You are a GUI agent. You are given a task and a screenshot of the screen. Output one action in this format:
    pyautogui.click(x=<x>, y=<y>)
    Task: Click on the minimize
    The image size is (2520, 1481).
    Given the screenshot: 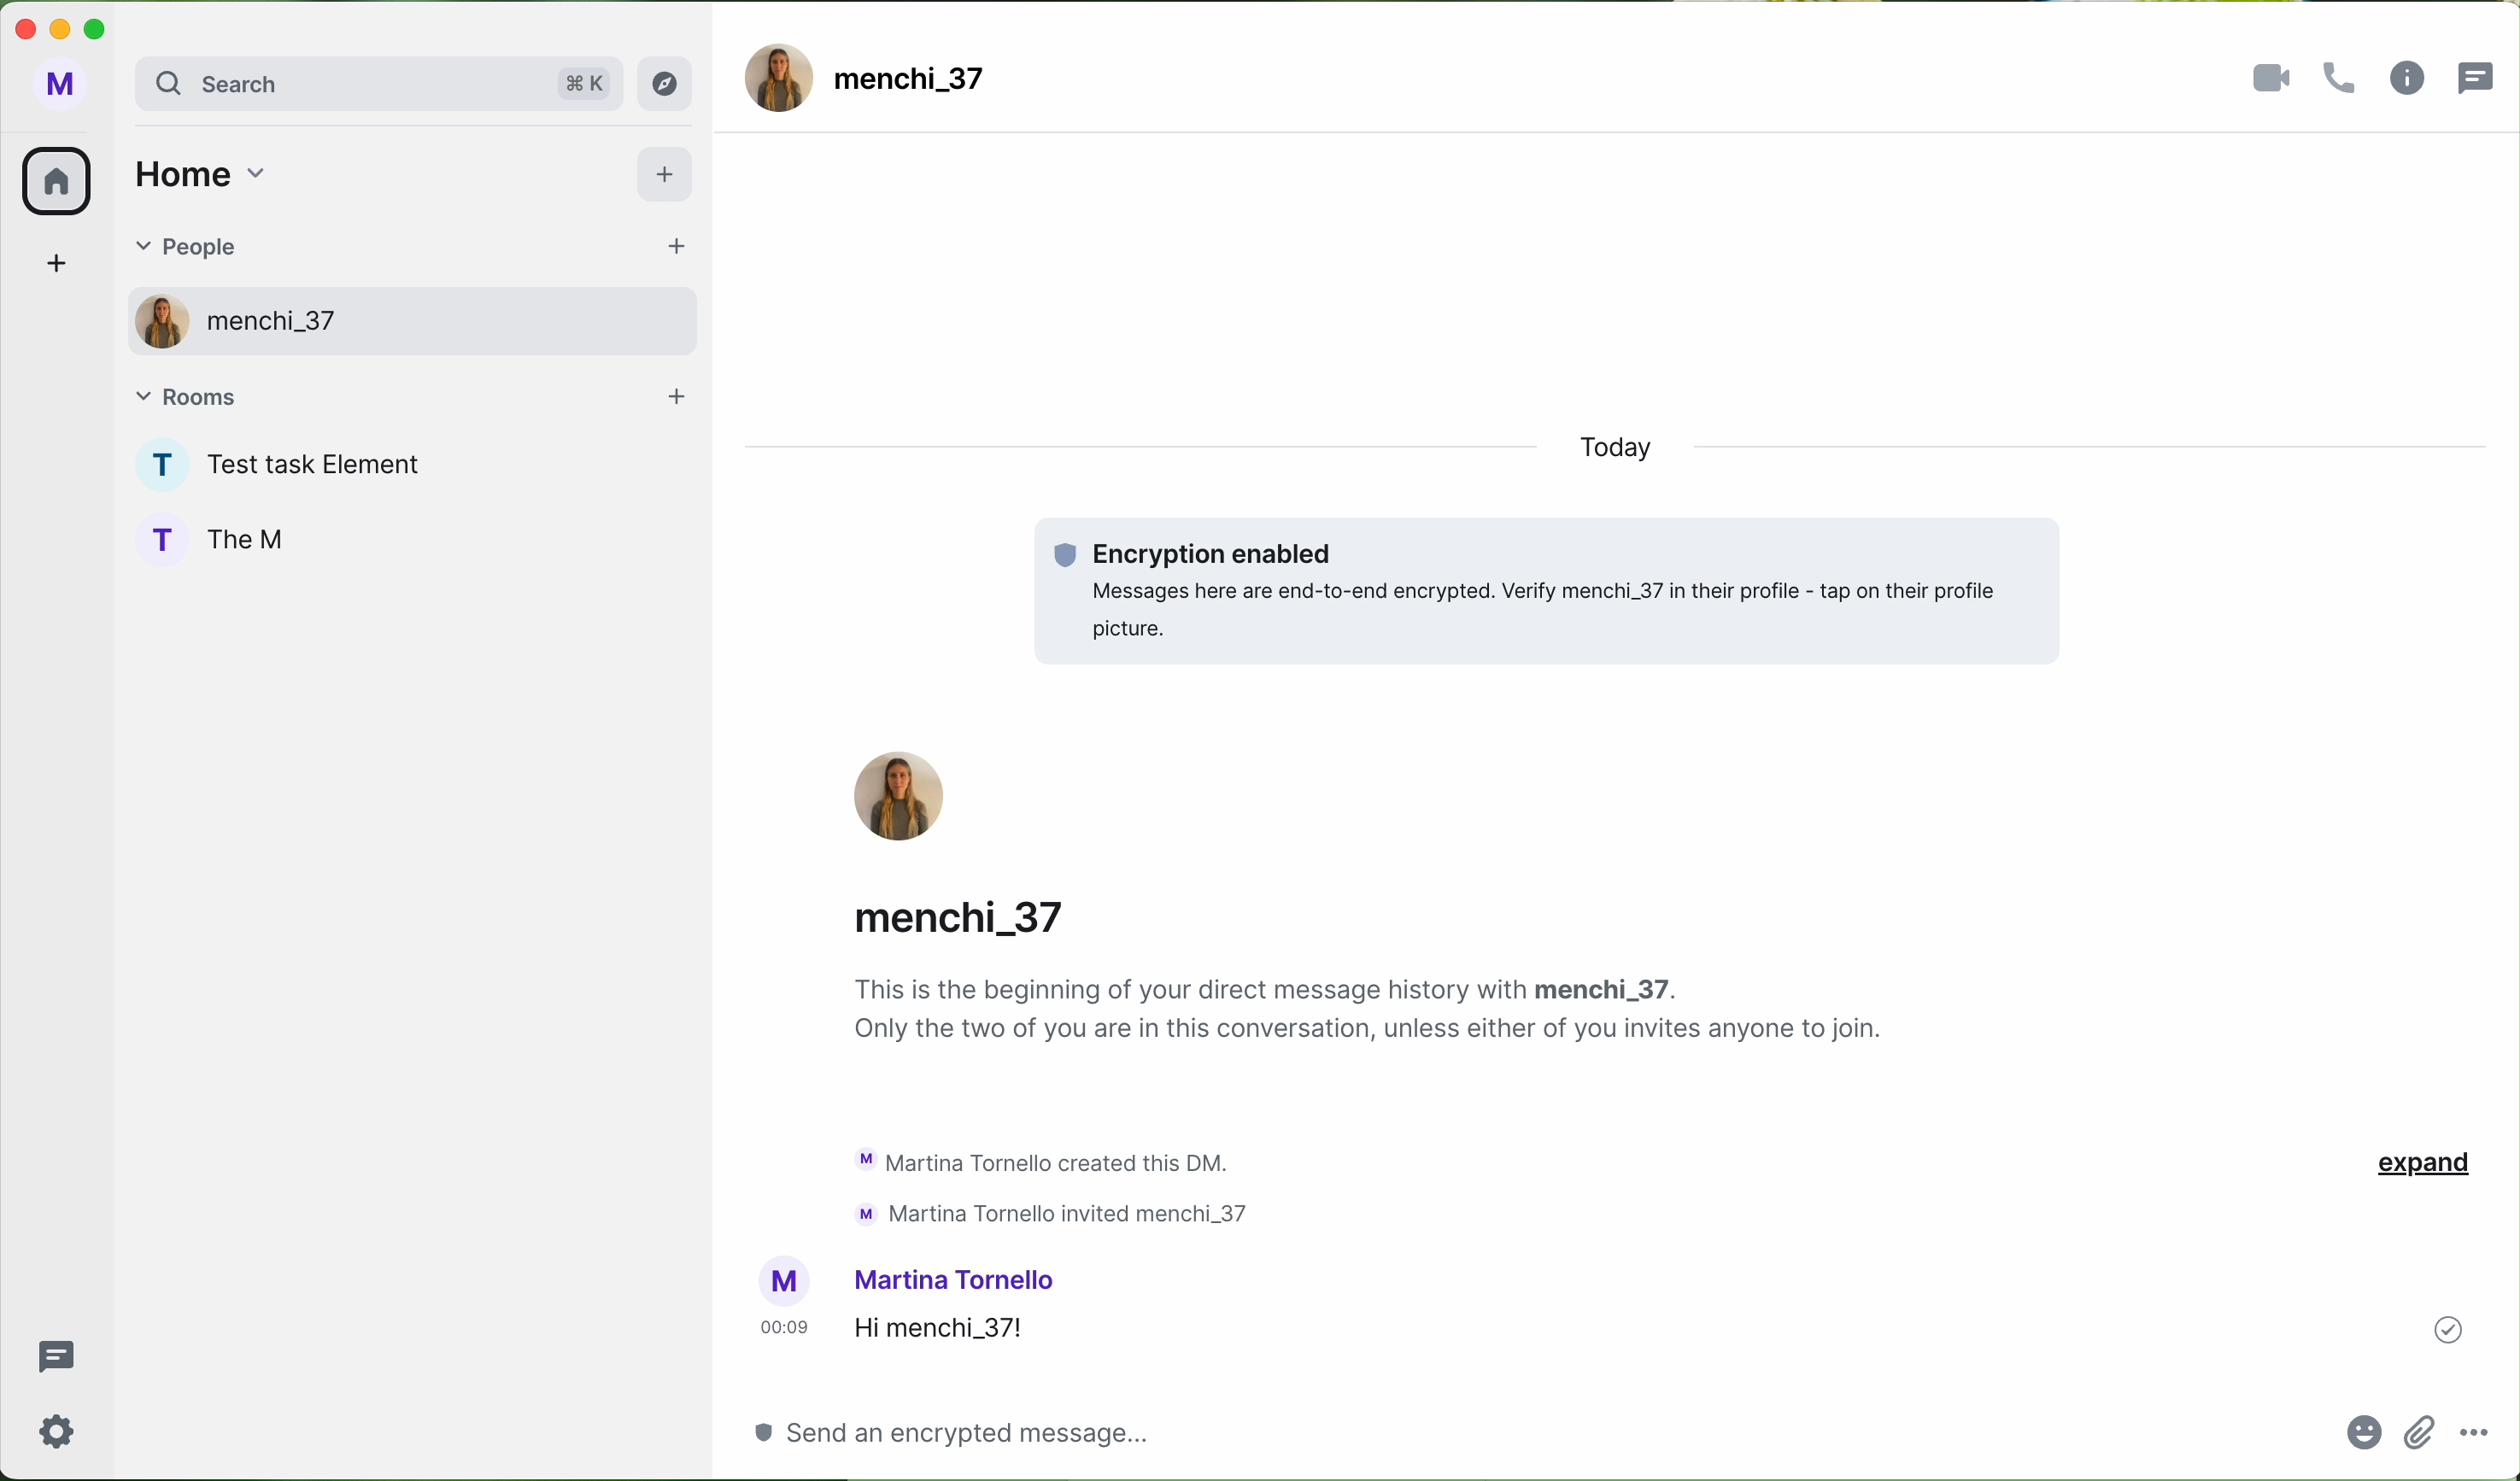 What is the action you would take?
    pyautogui.click(x=64, y=32)
    